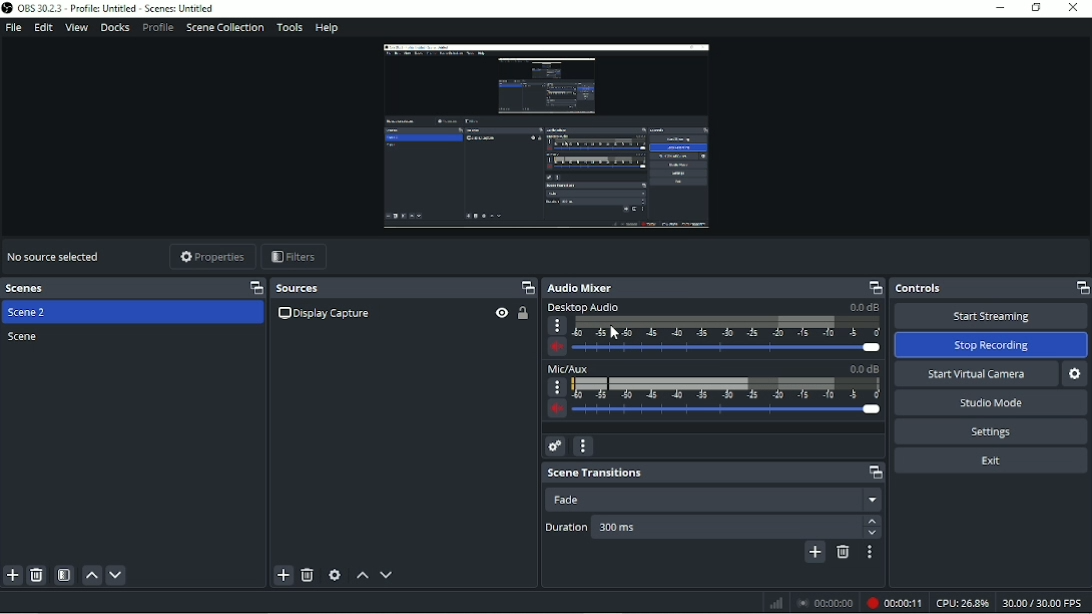  Describe the element at coordinates (225, 28) in the screenshot. I see `Scene collection` at that location.